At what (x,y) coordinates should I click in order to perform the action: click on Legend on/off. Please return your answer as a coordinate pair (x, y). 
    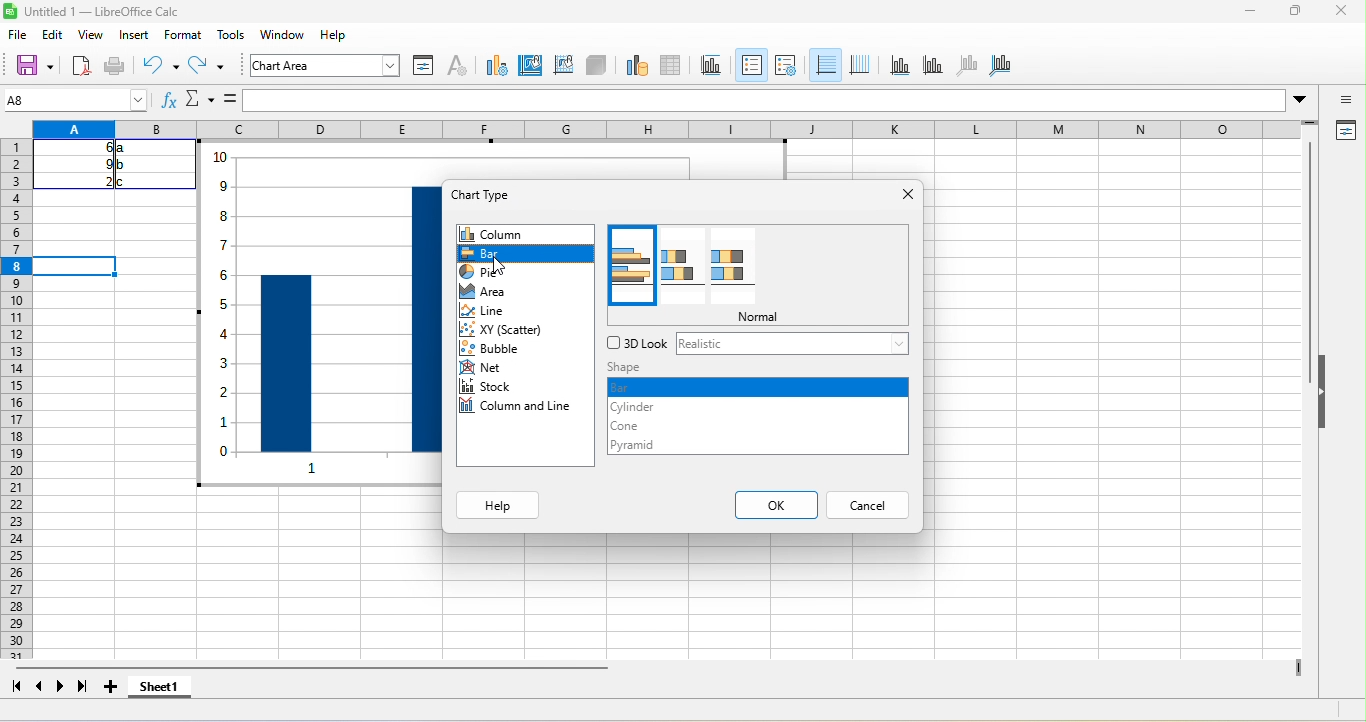
    Looking at the image, I should click on (824, 64).